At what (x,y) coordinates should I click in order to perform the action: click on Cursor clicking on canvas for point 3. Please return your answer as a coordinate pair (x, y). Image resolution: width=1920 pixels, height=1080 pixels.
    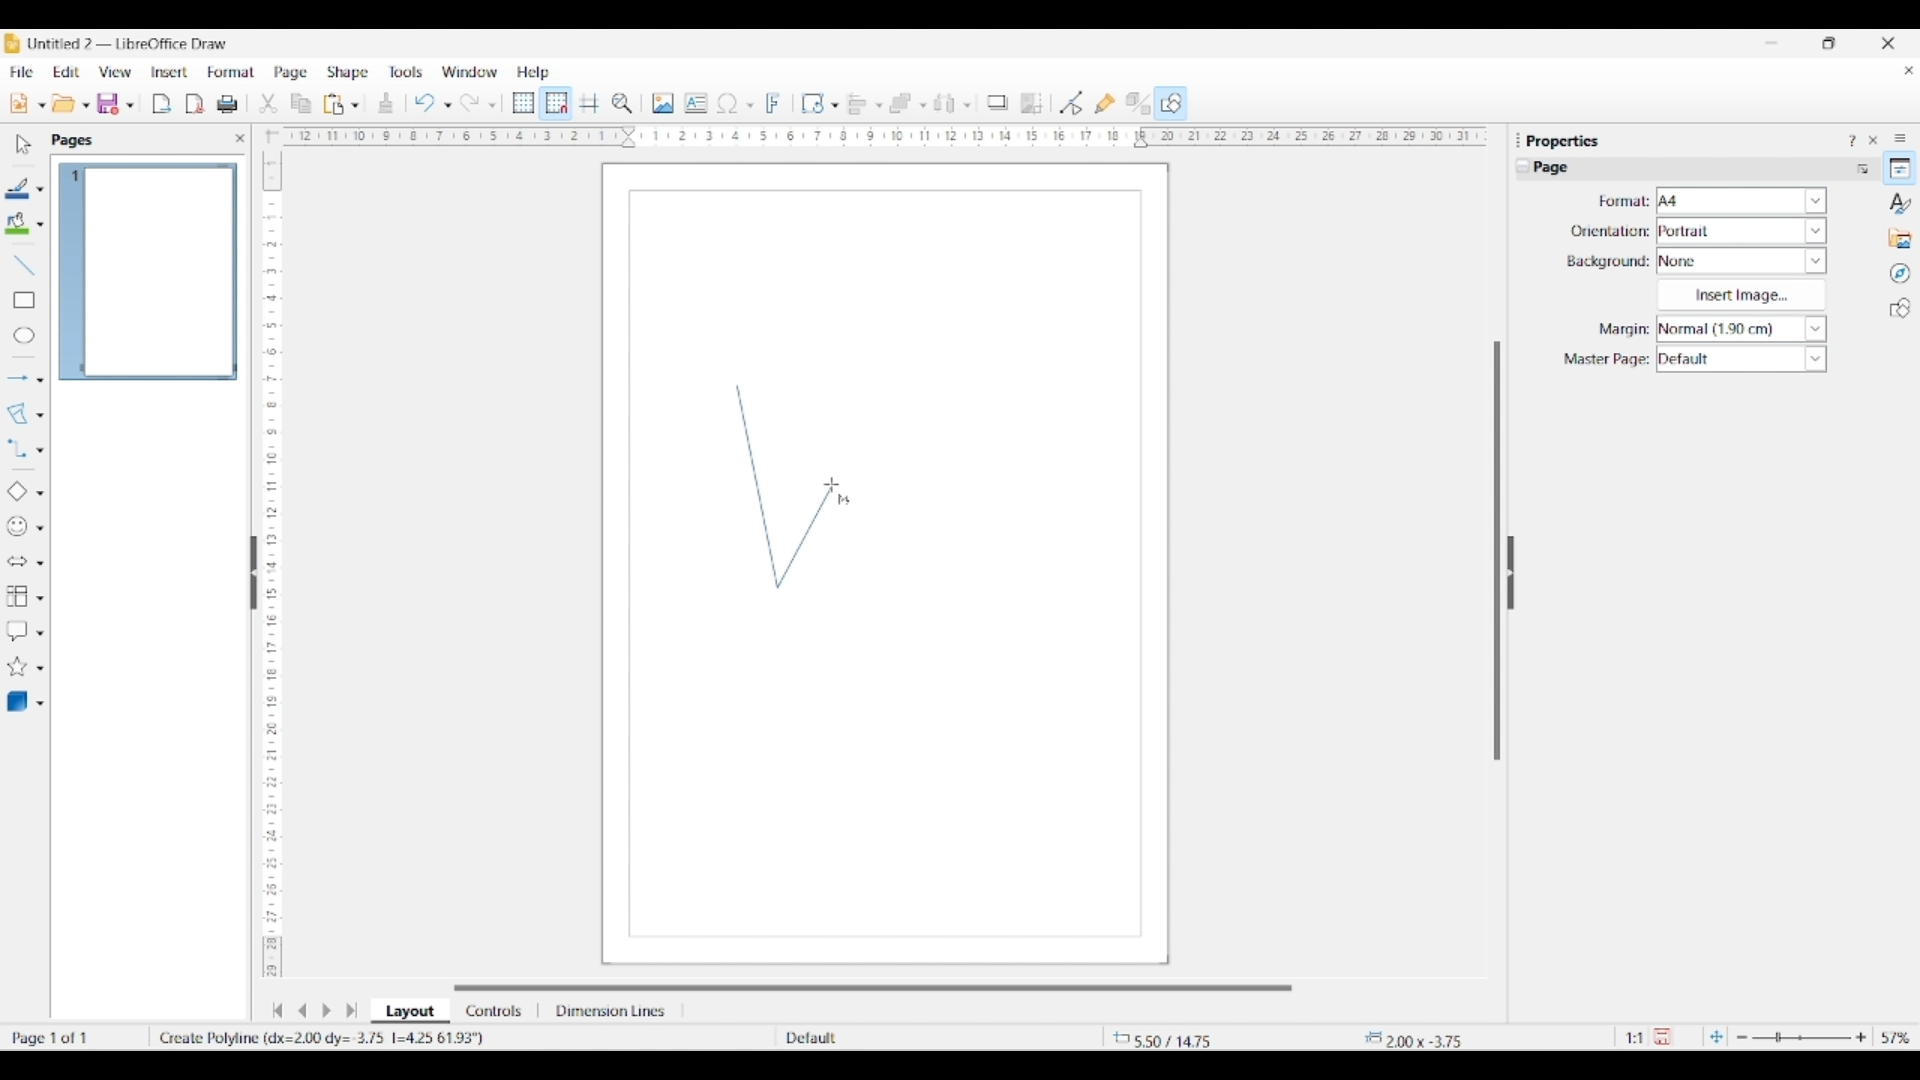
    Looking at the image, I should click on (832, 485).